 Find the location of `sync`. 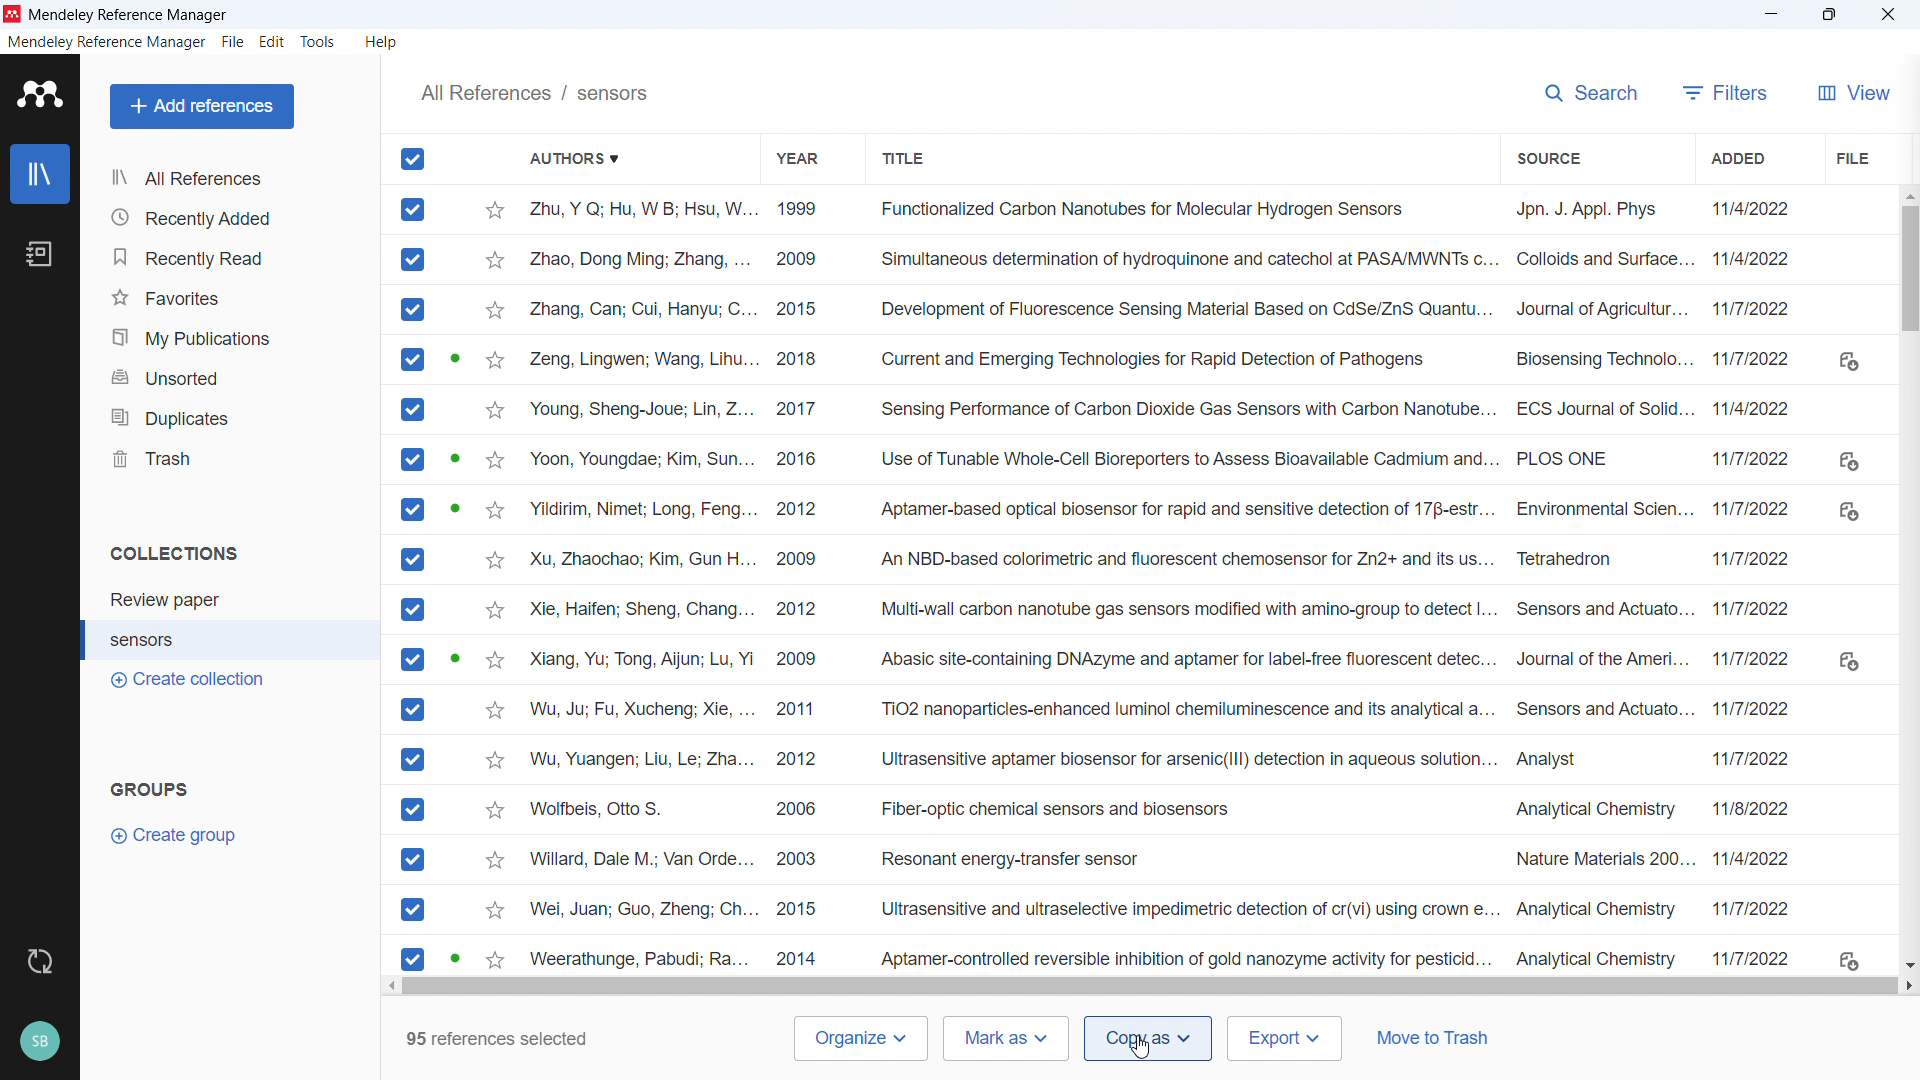

sync is located at coordinates (38, 960).